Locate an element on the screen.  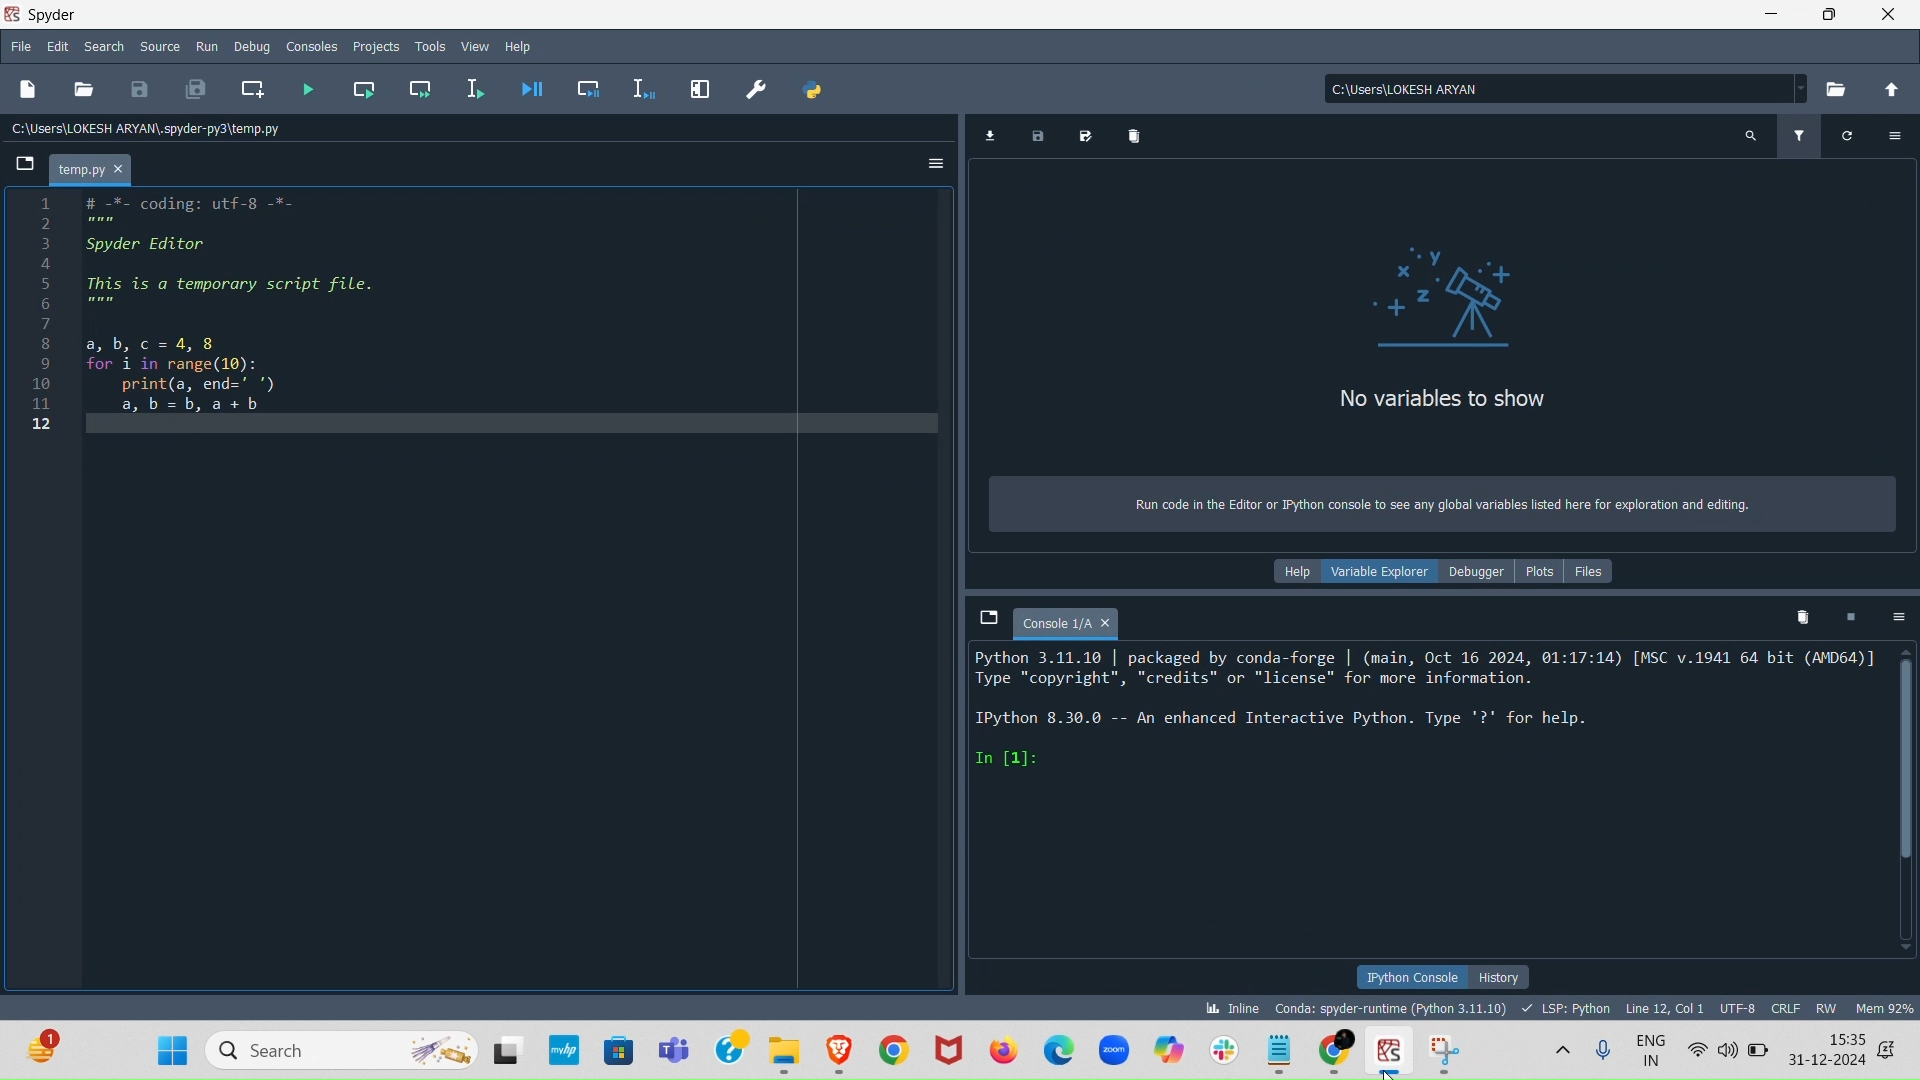
Console editor is located at coordinates (1427, 802).